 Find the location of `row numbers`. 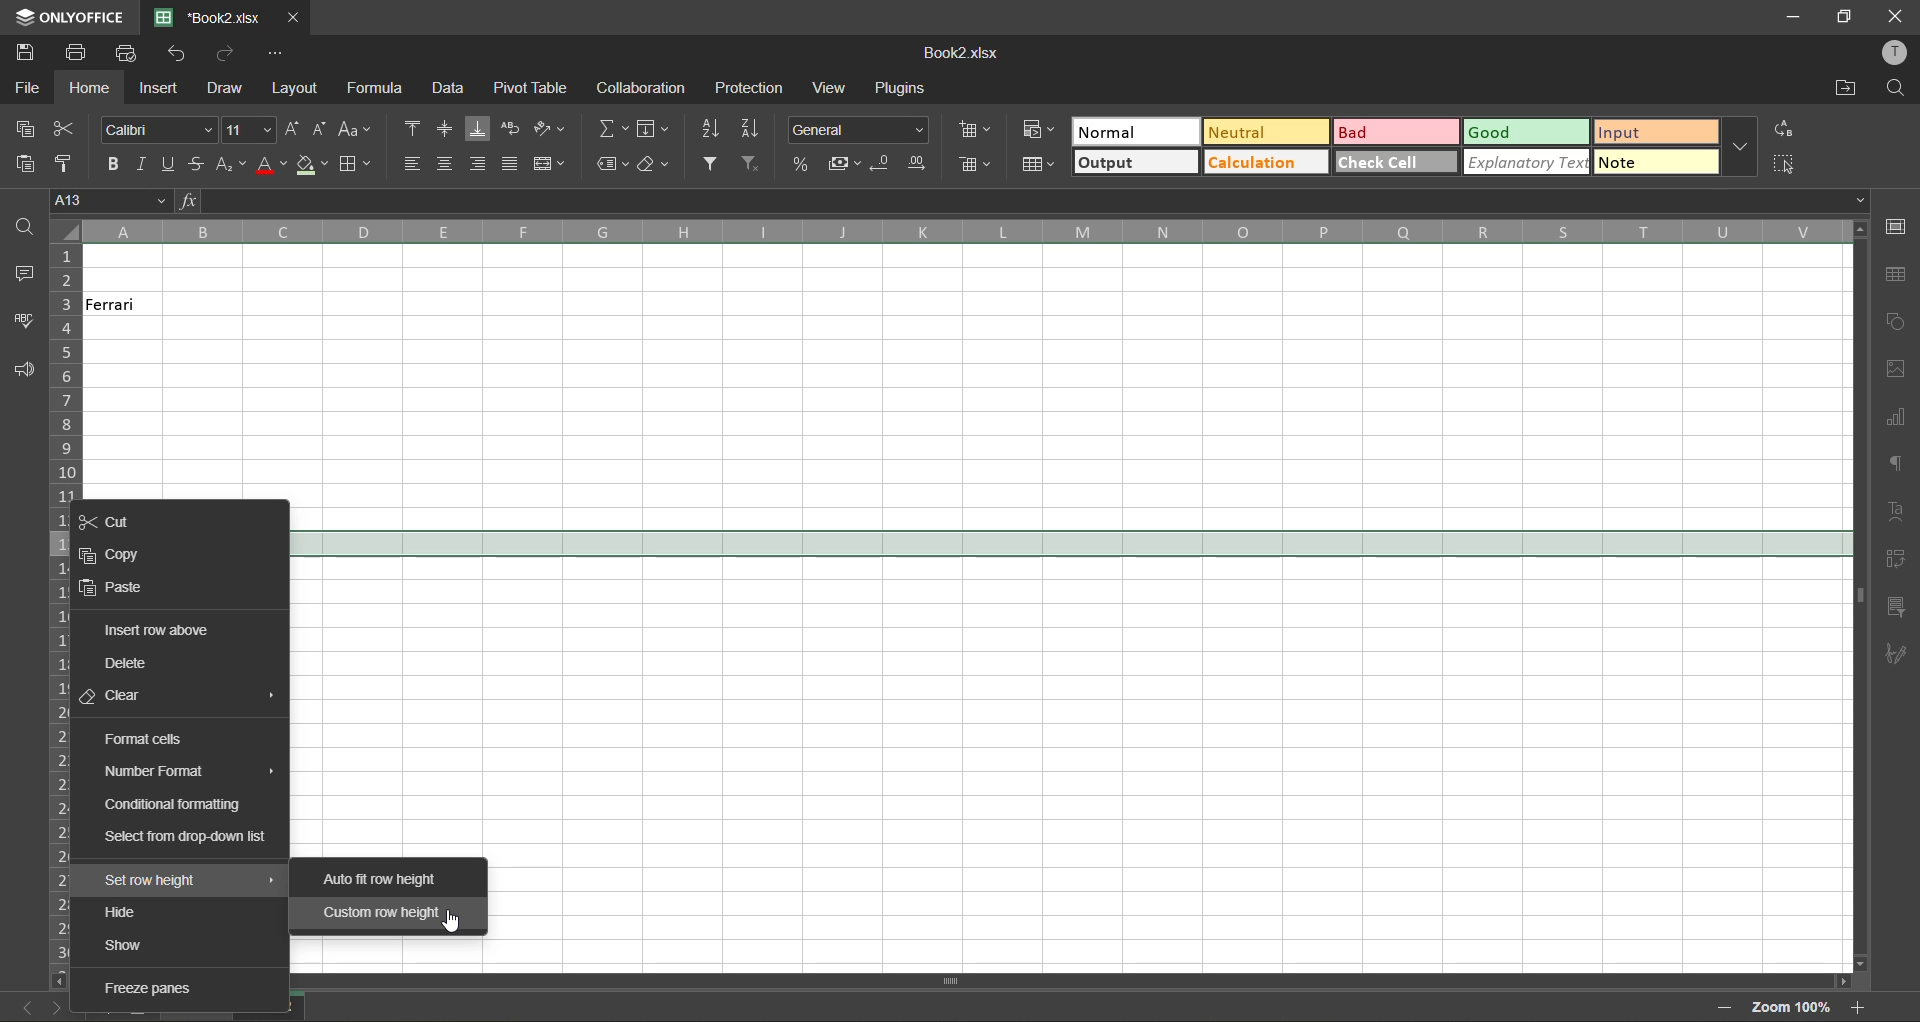

row numbers is located at coordinates (65, 373).